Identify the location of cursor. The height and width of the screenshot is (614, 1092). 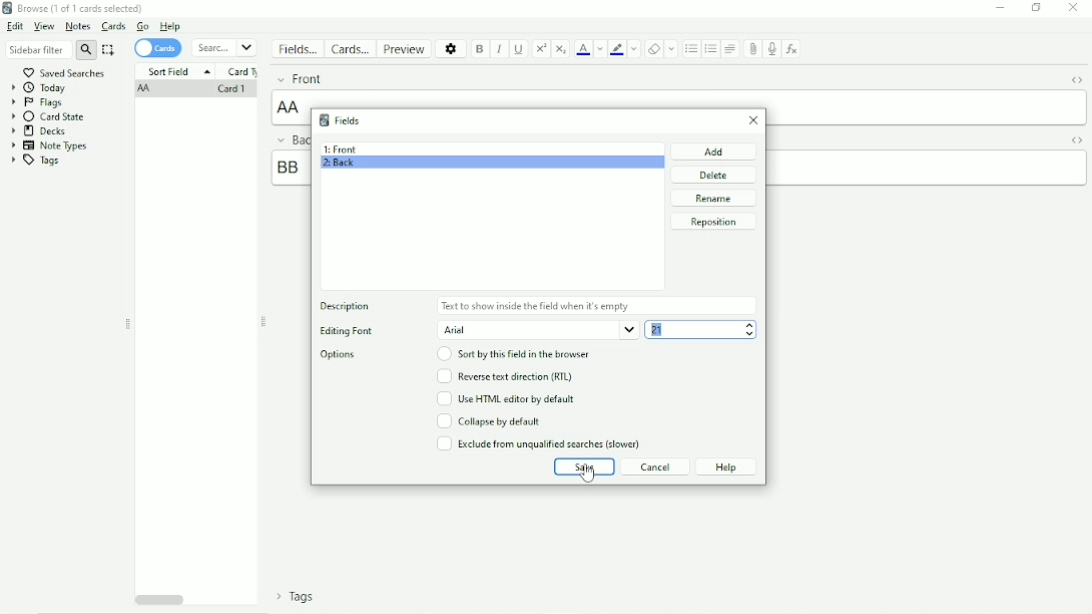
(589, 475).